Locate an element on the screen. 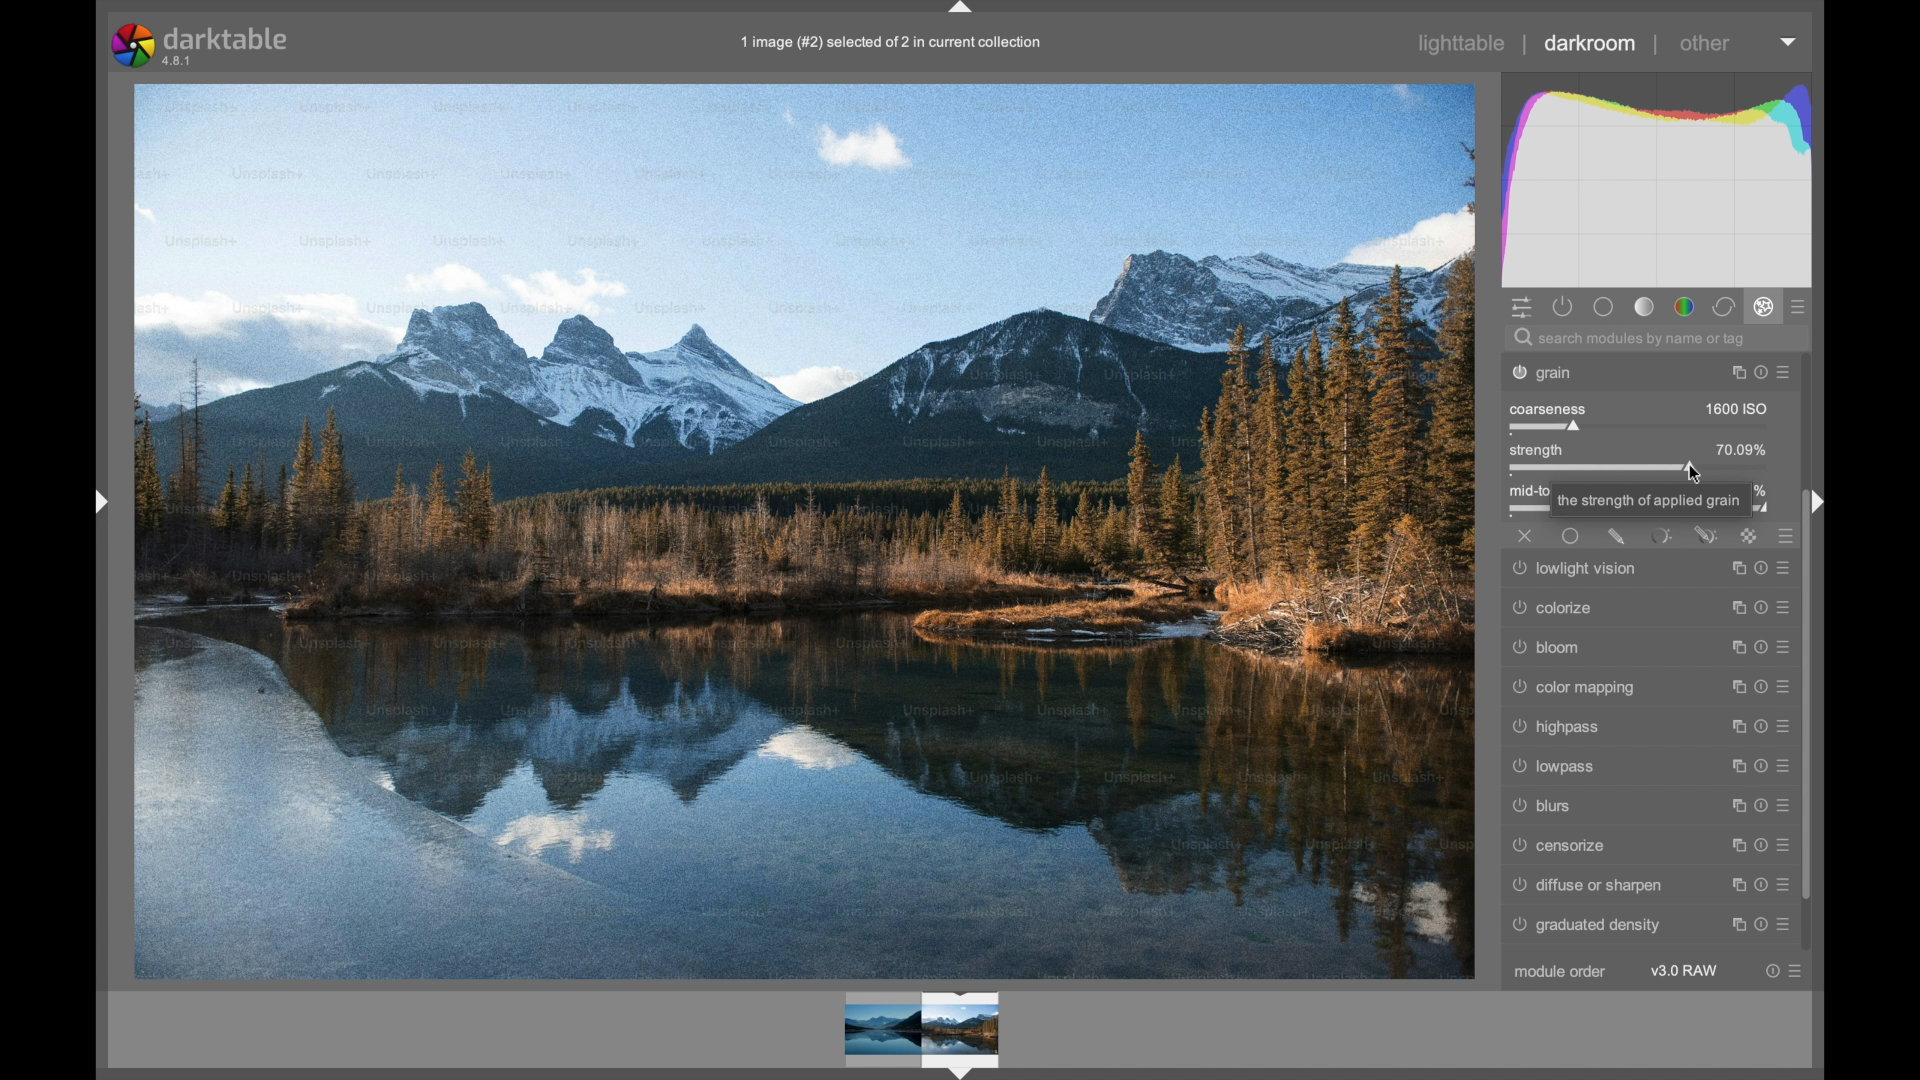 The image size is (1920, 1080). presets is located at coordinates (1788, 886).